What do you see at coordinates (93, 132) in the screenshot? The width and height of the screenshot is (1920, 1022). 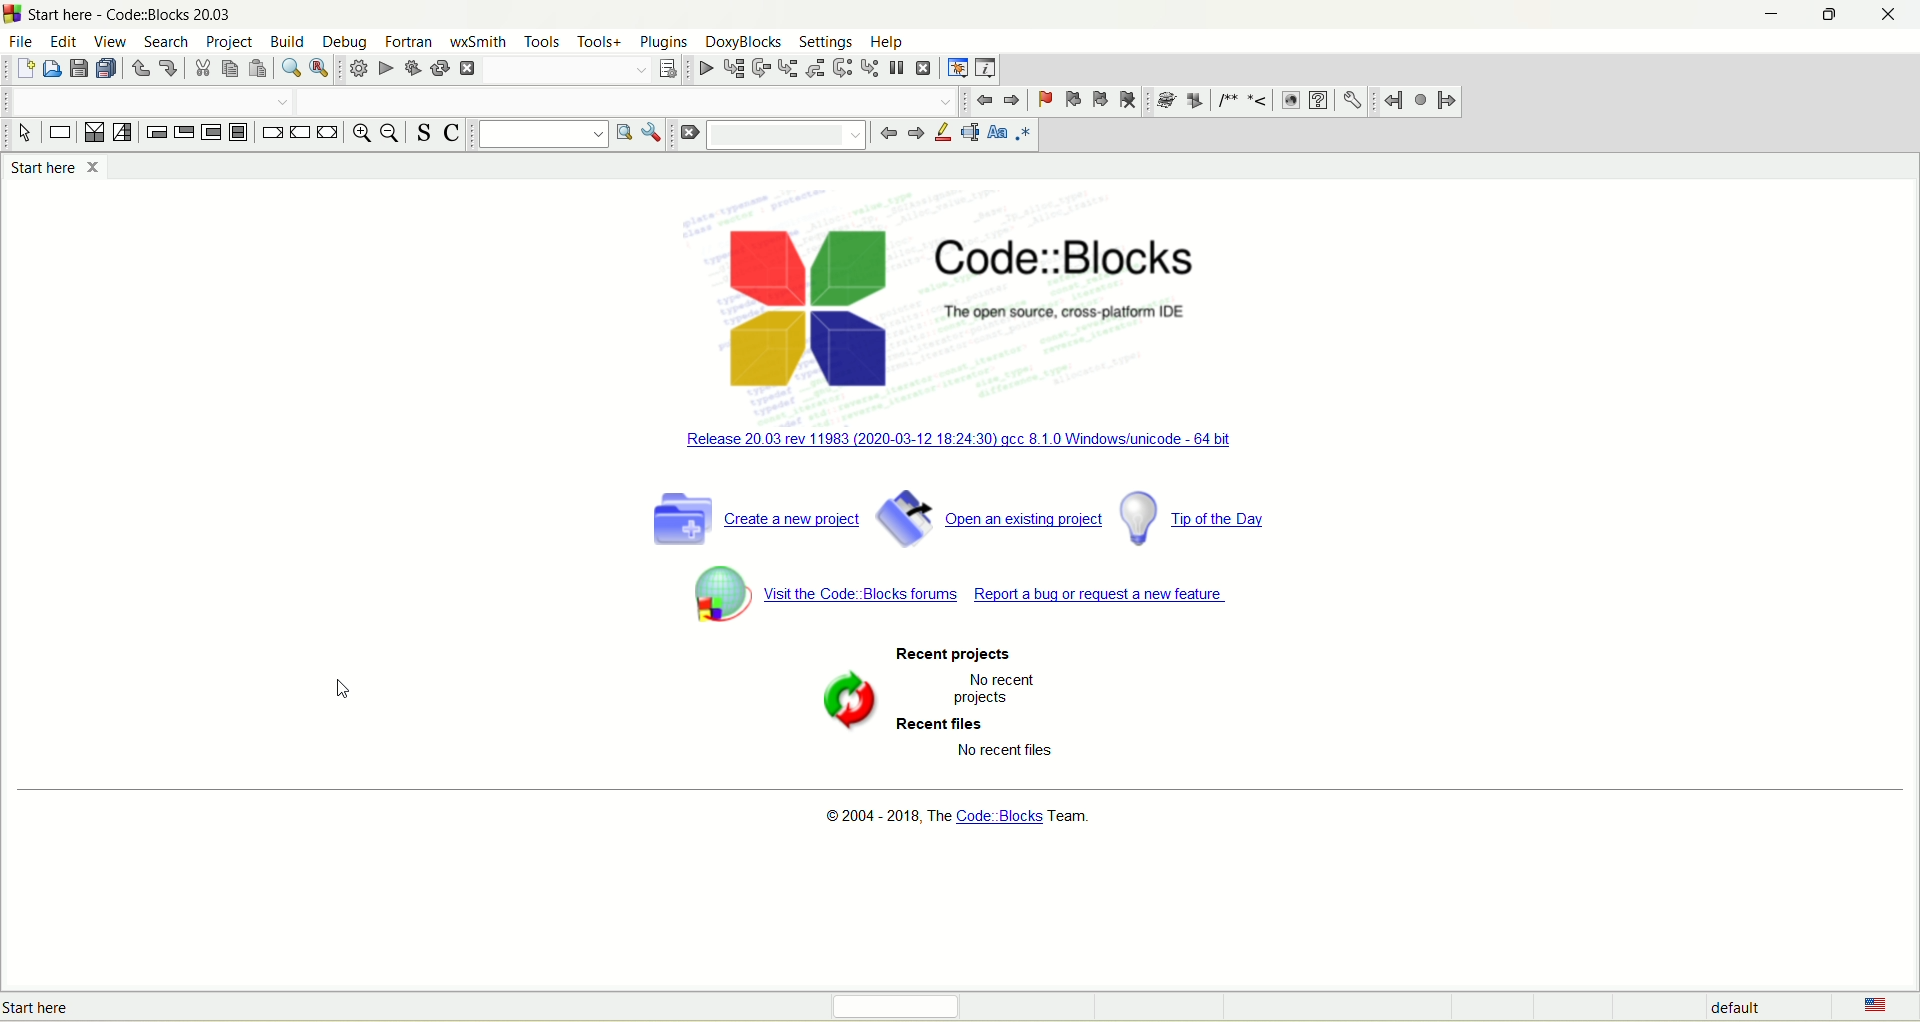 I see `decision` at bounding box center [93, 132].